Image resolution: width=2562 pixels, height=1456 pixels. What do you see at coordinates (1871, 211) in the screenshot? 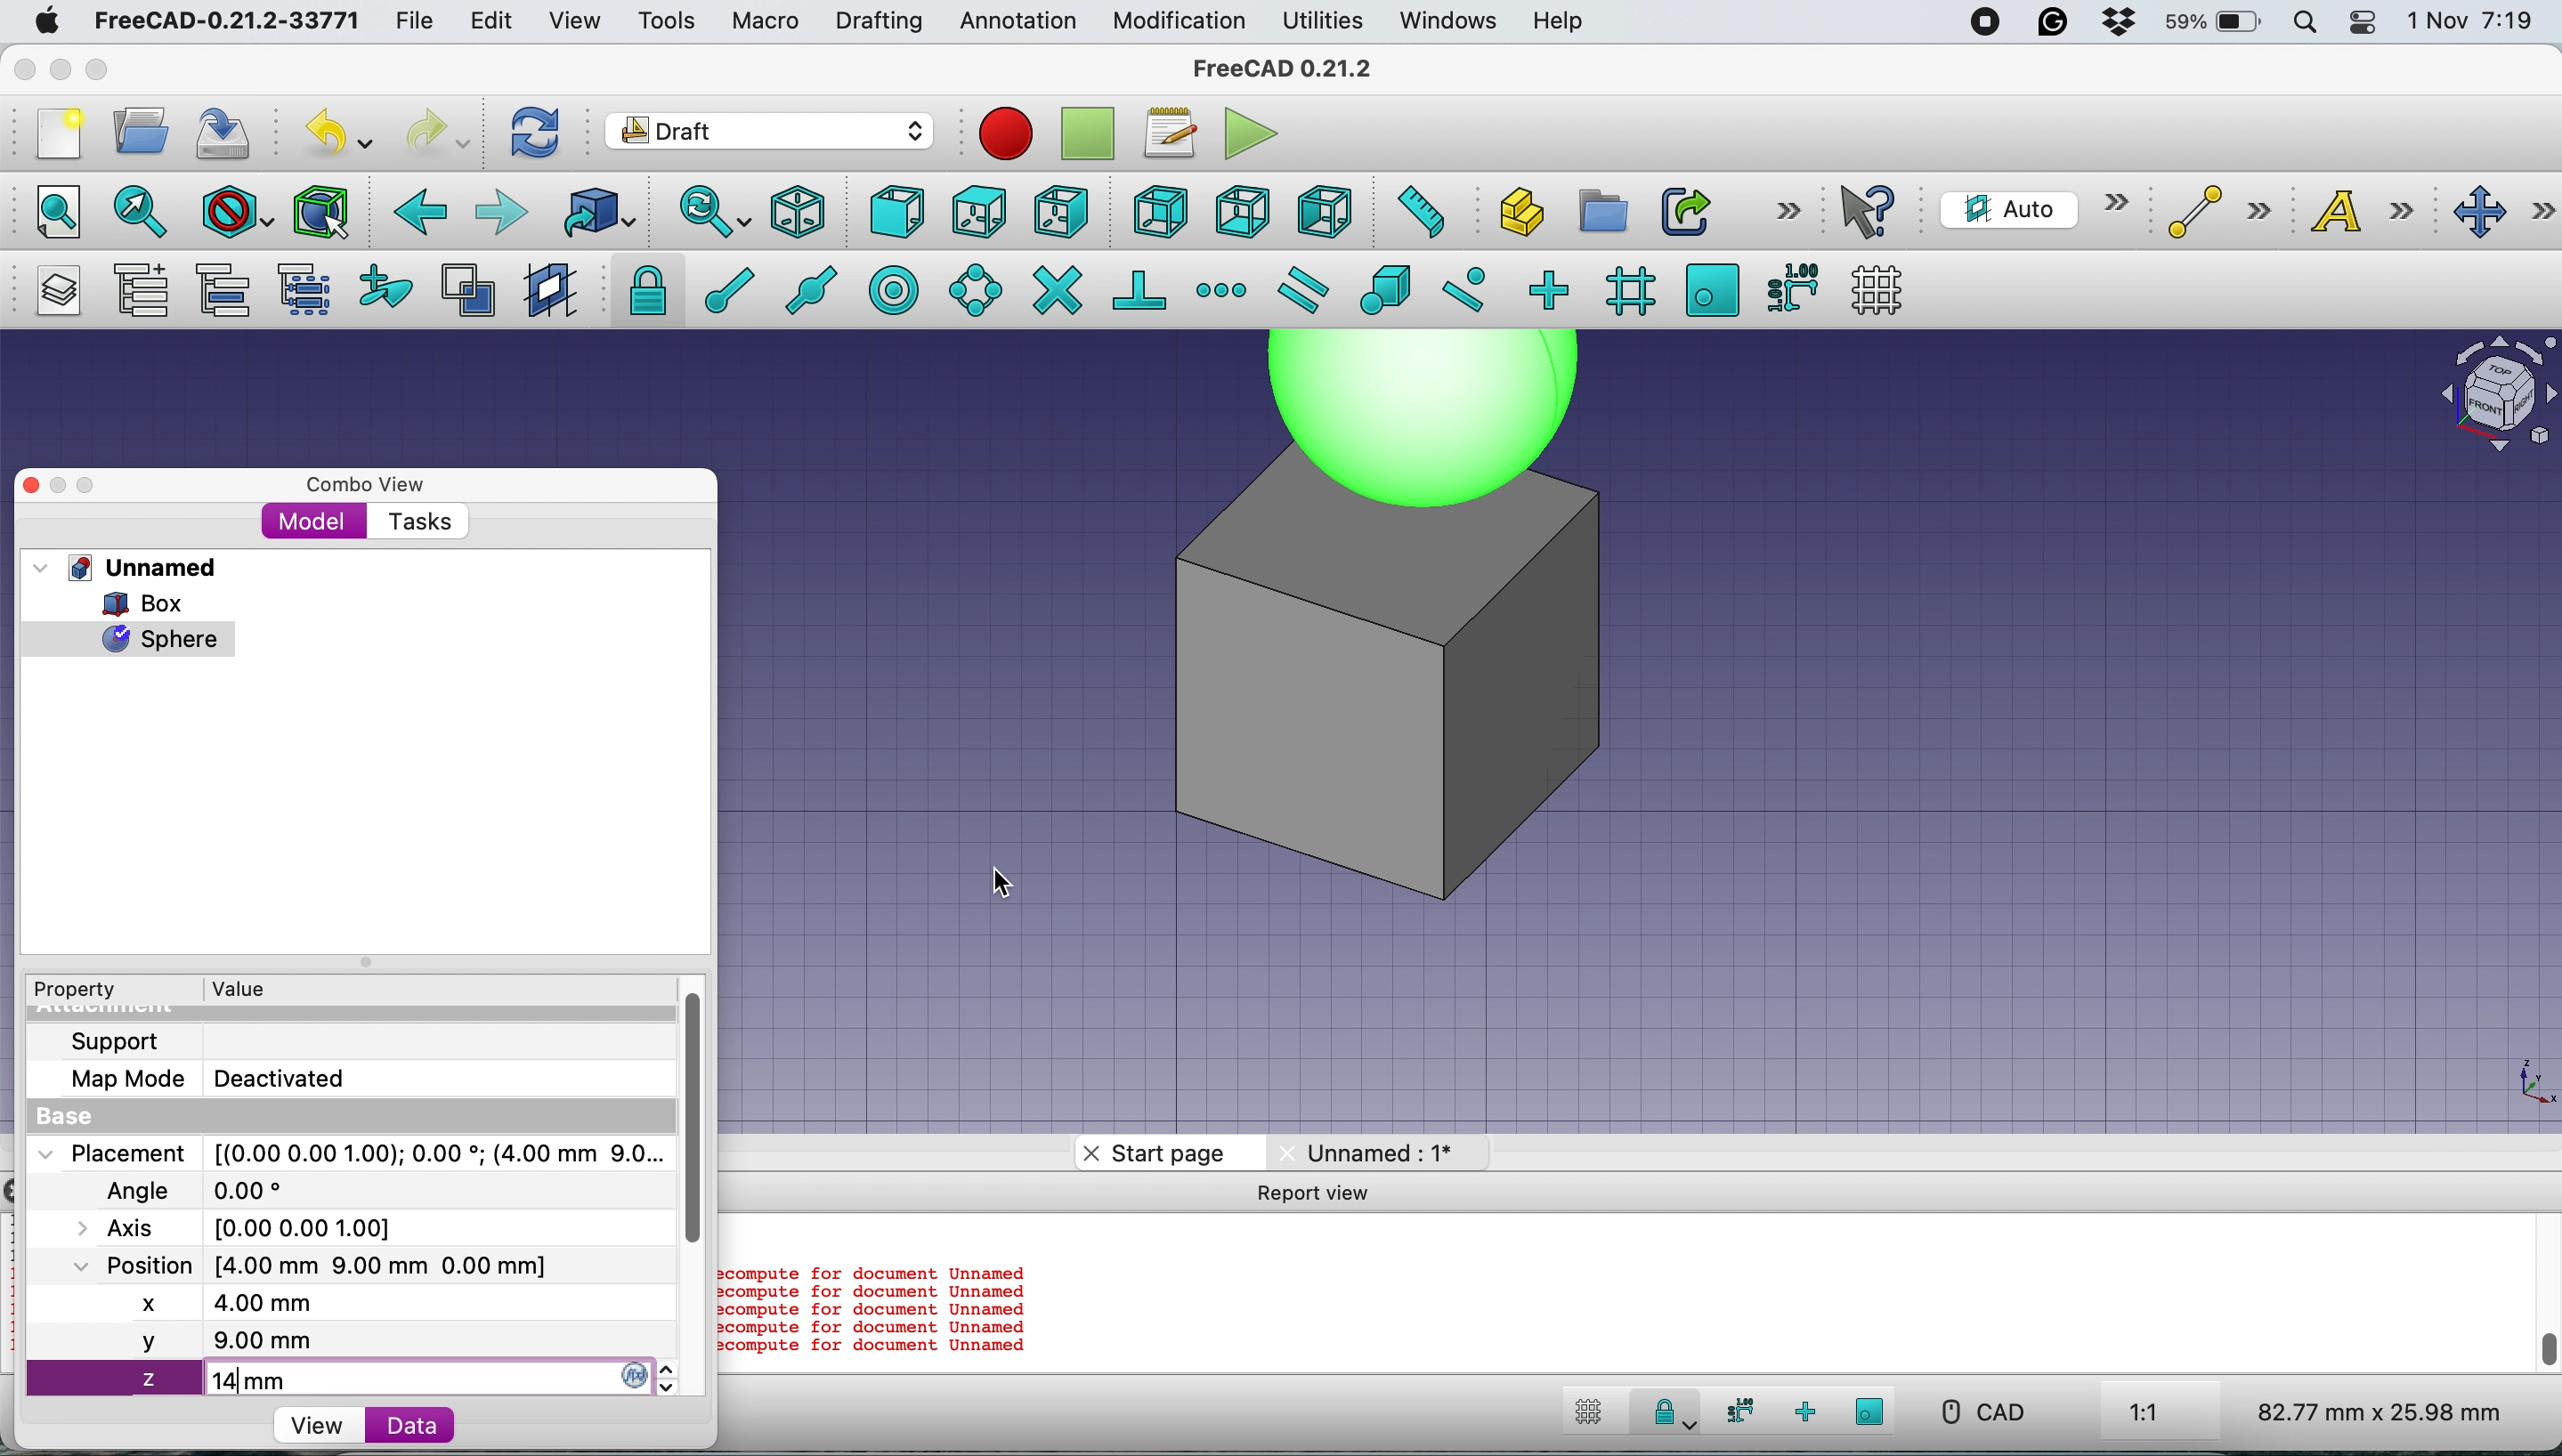
I see `what's this` at bounding box center [1871, 211].